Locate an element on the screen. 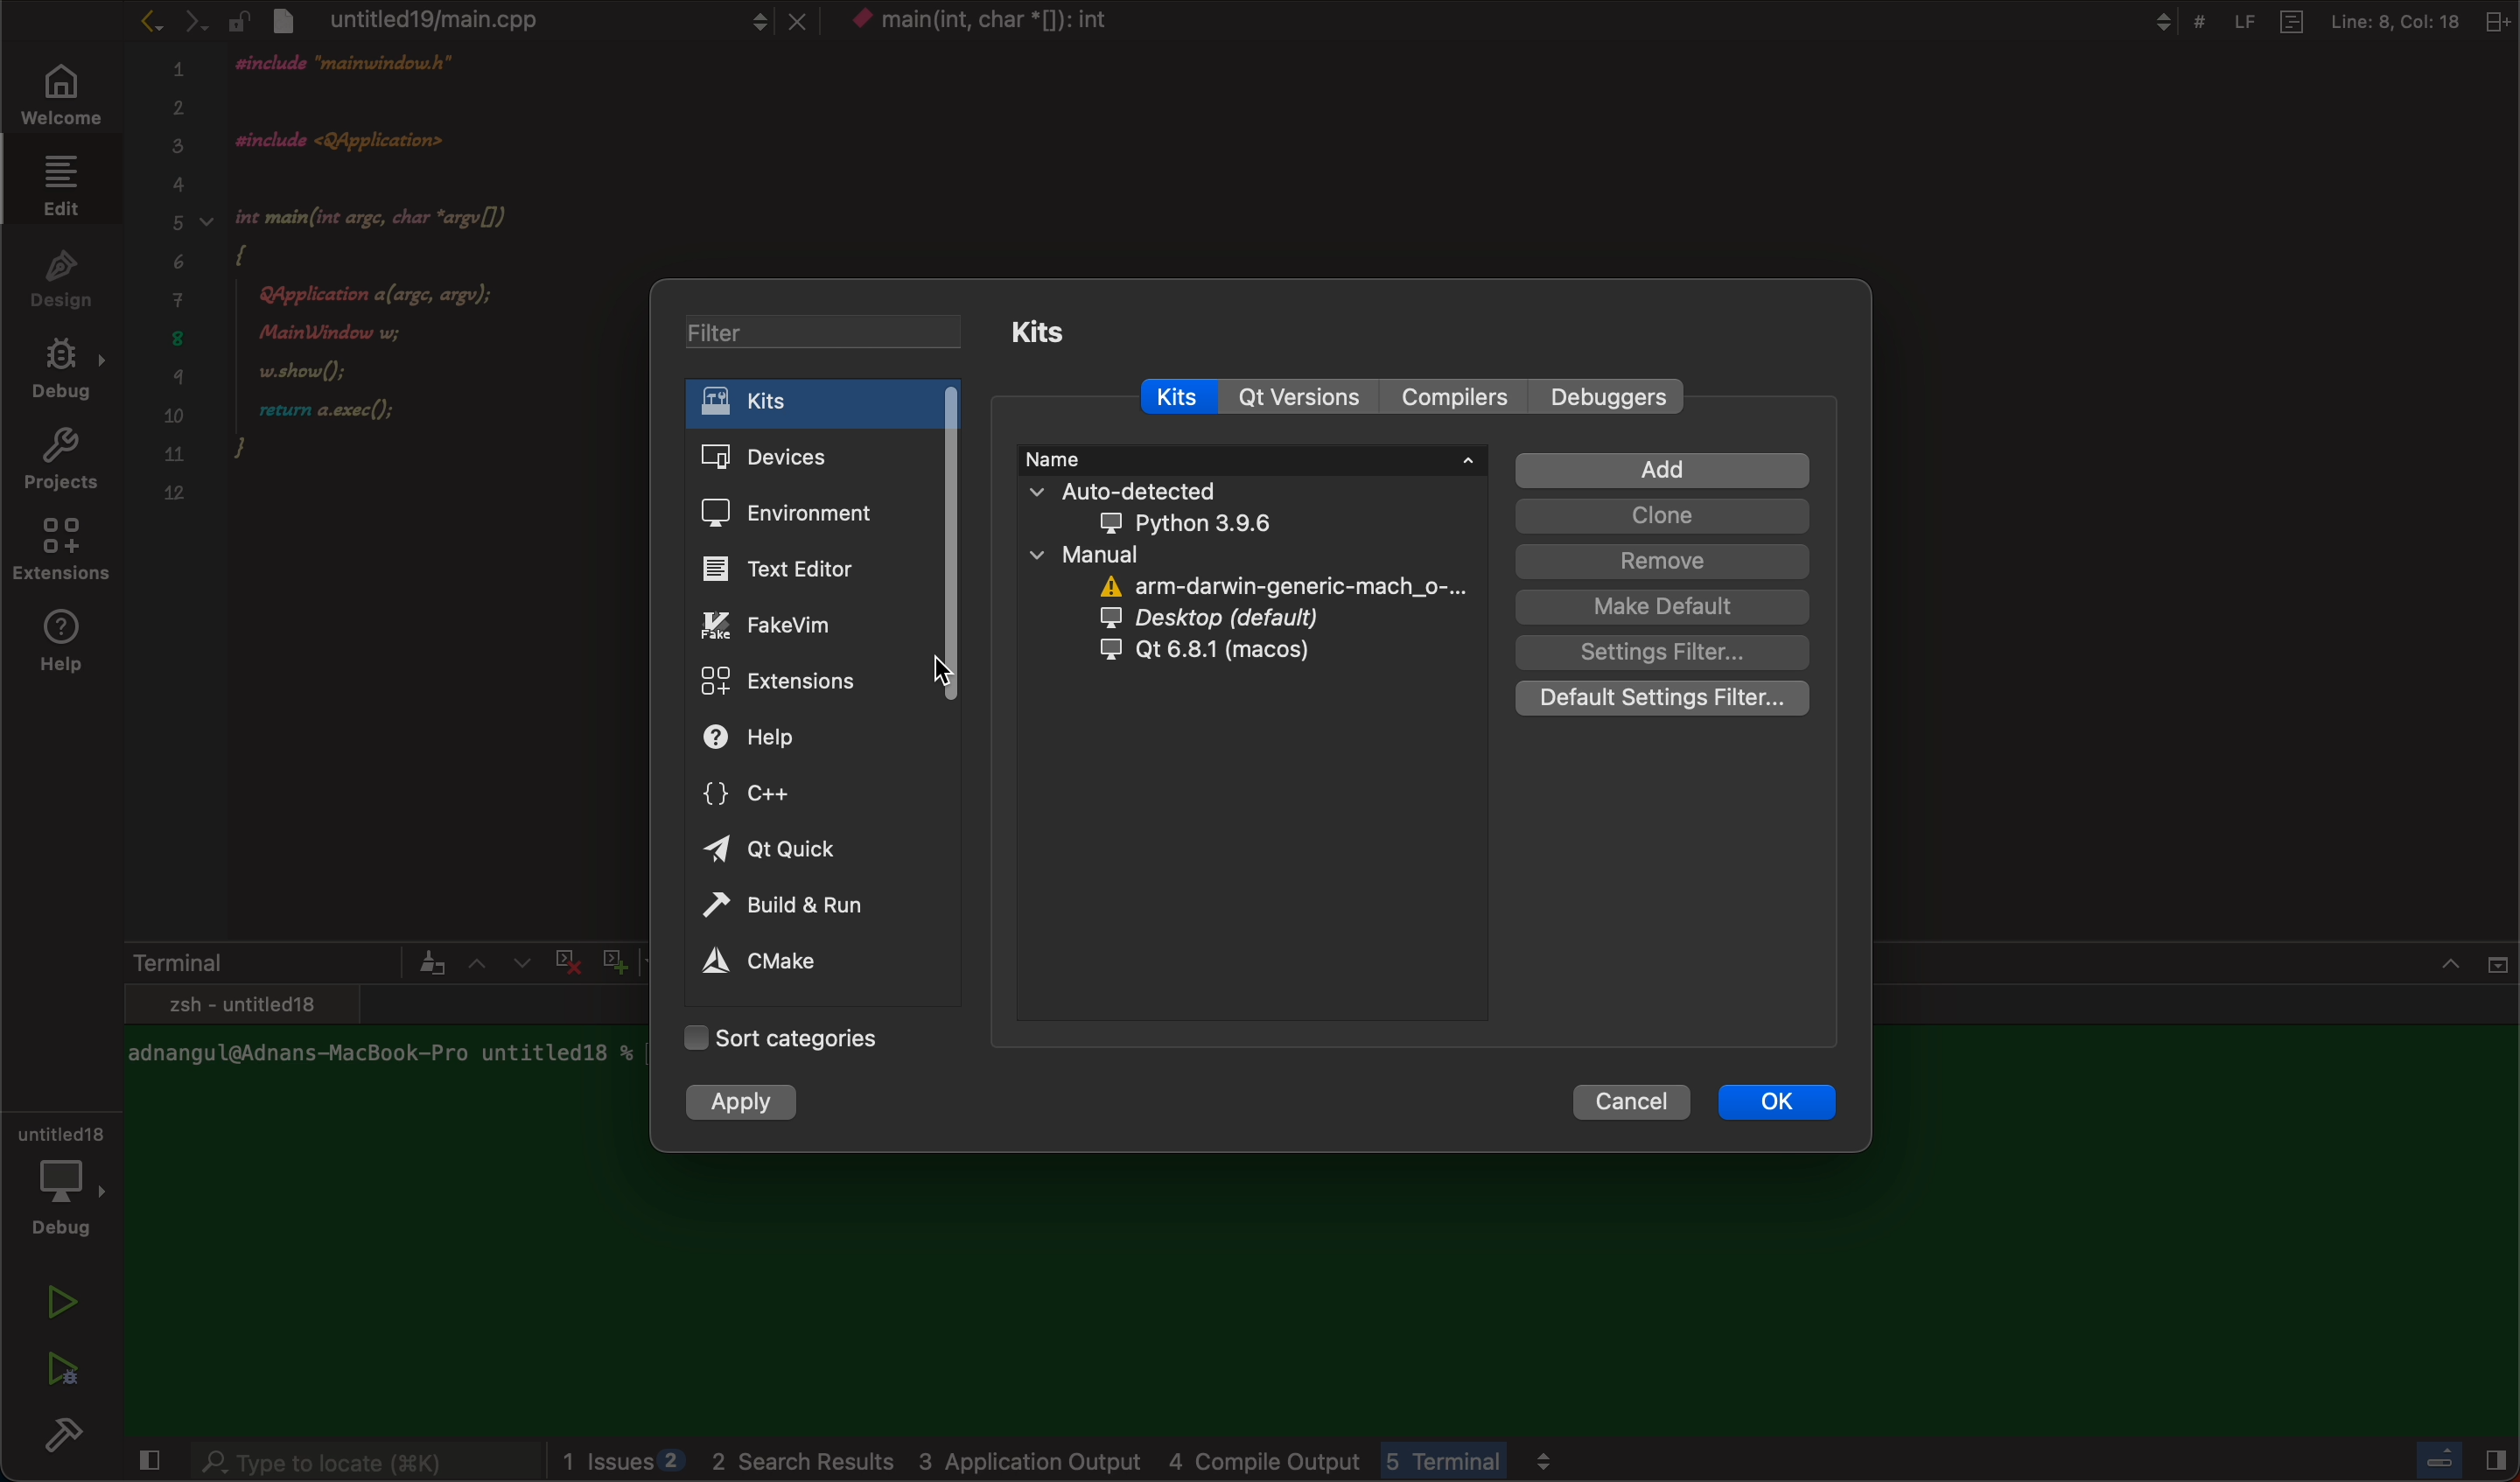 The width and height of the screenshot is (2520, 1482). add is located at coordinates (1661, 471).